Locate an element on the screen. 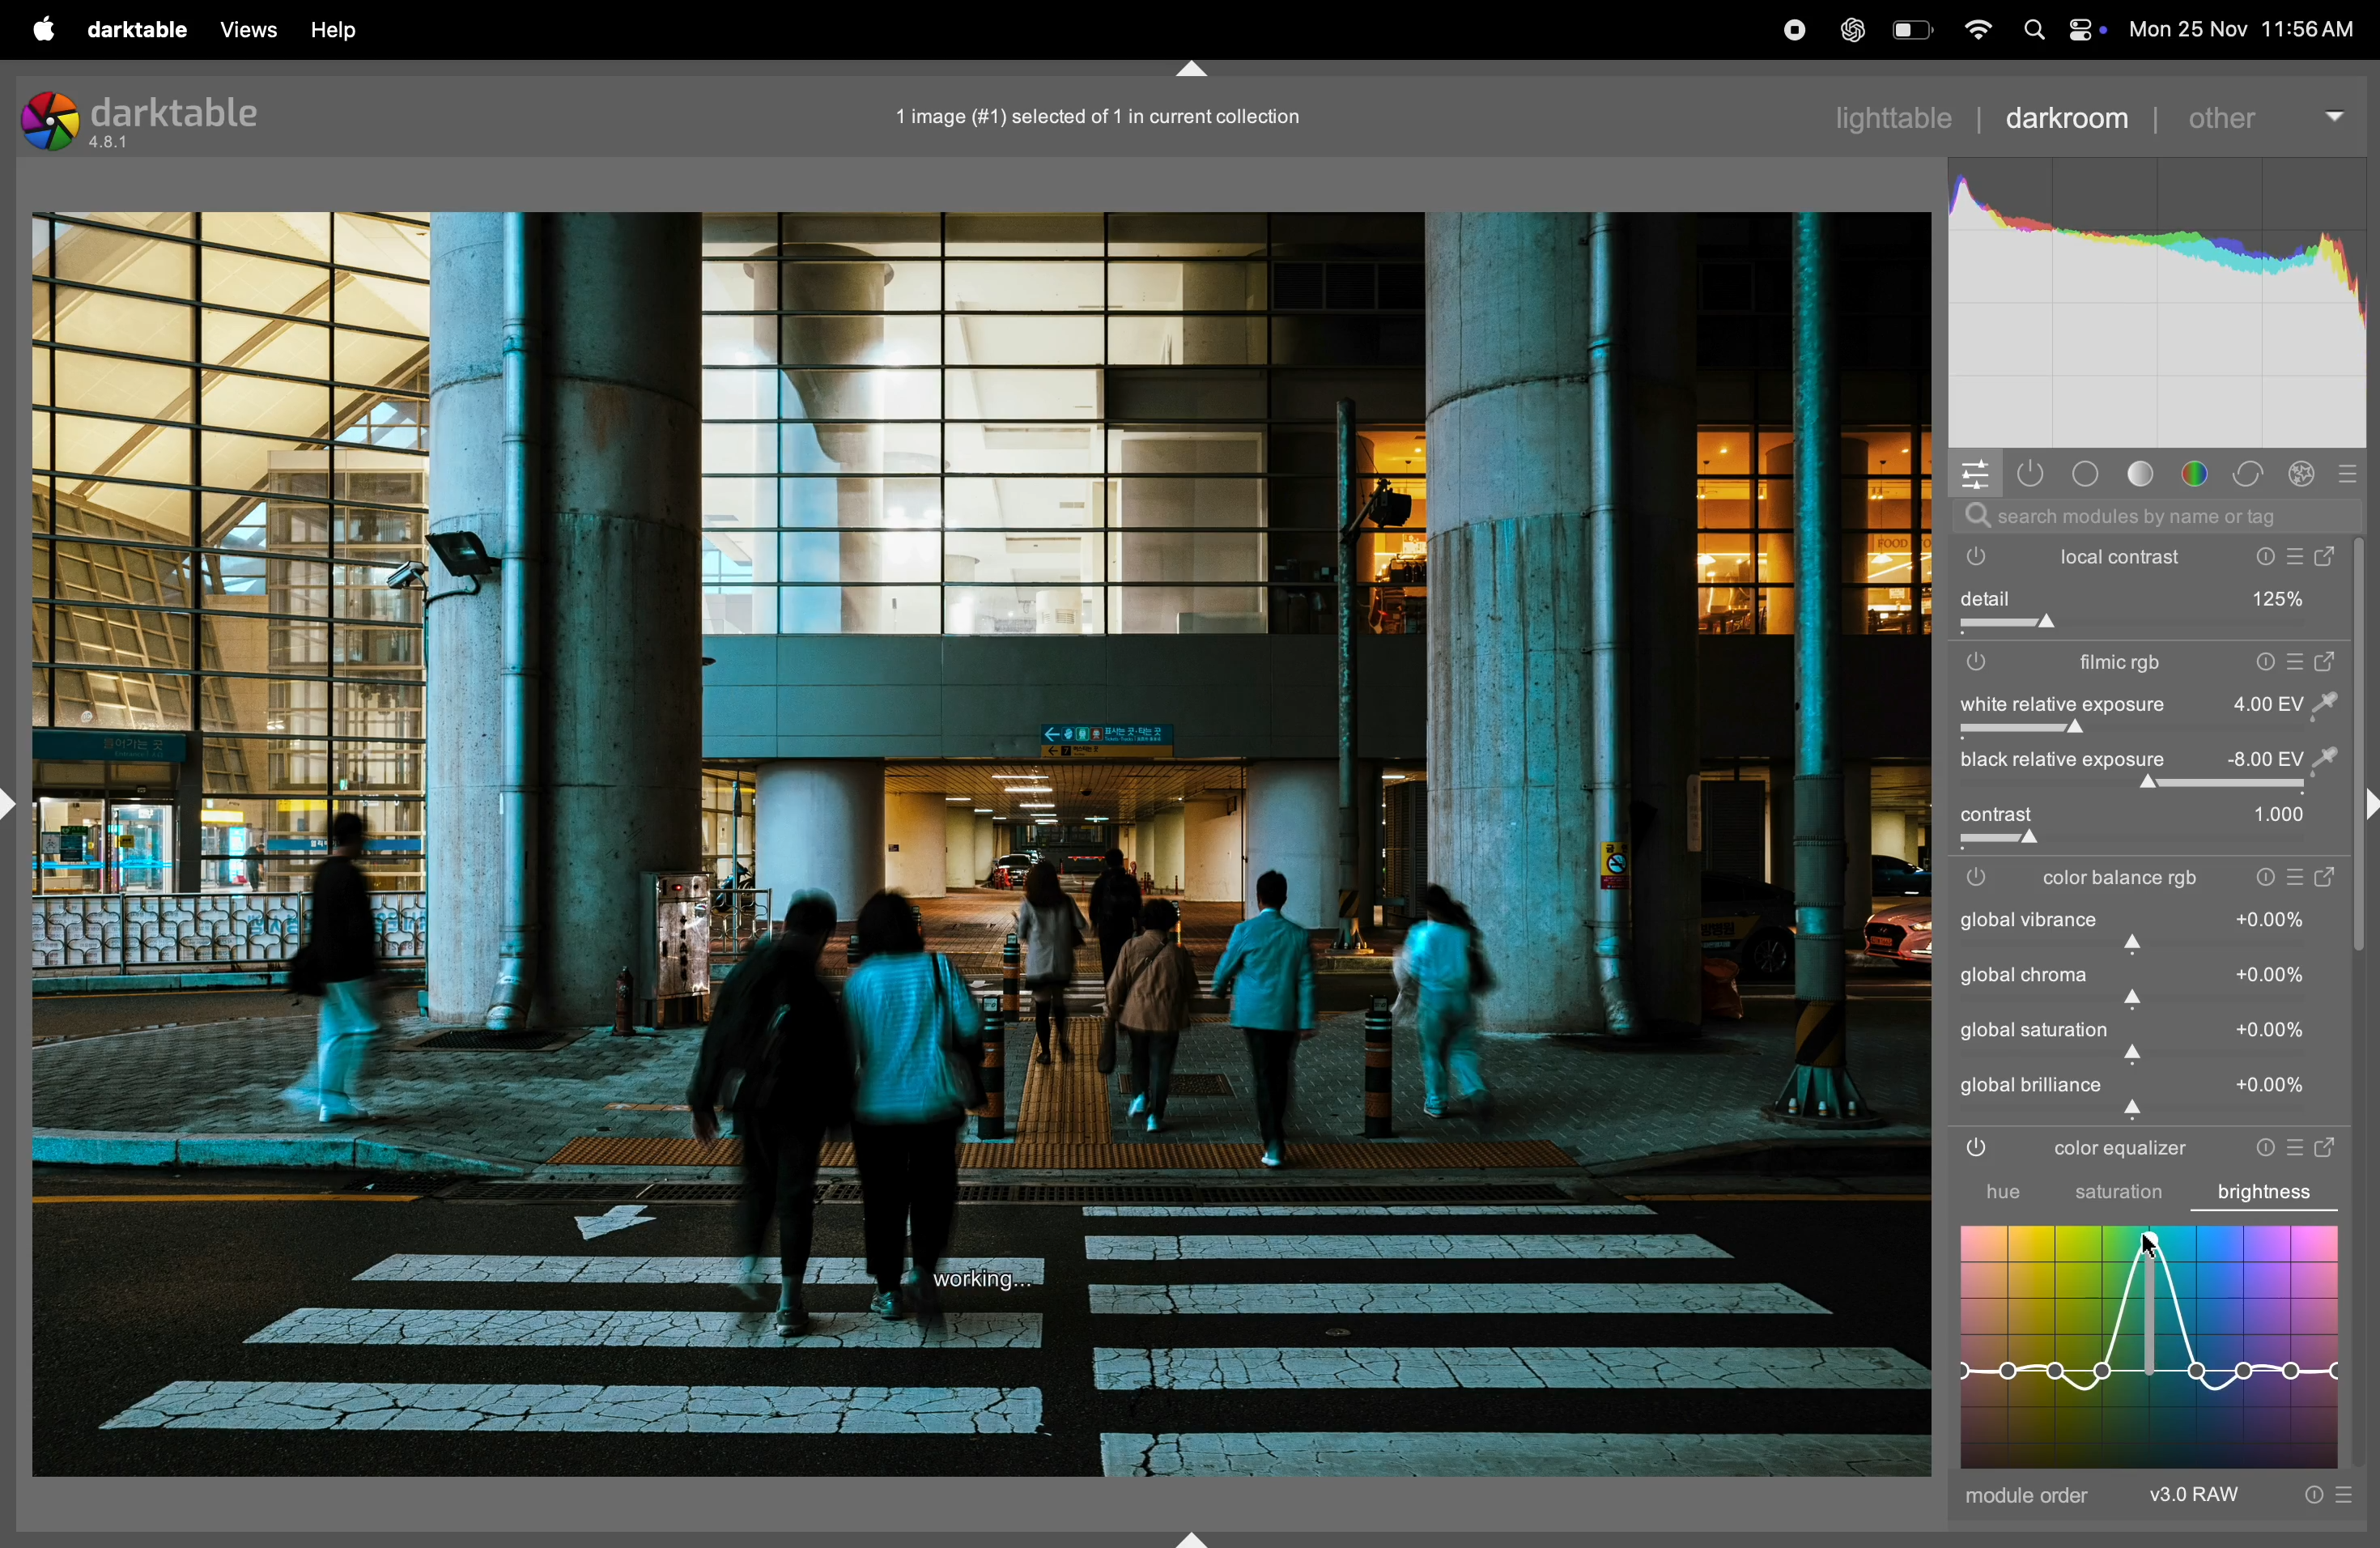  chatgpt is located at coordinates (1857, 29).